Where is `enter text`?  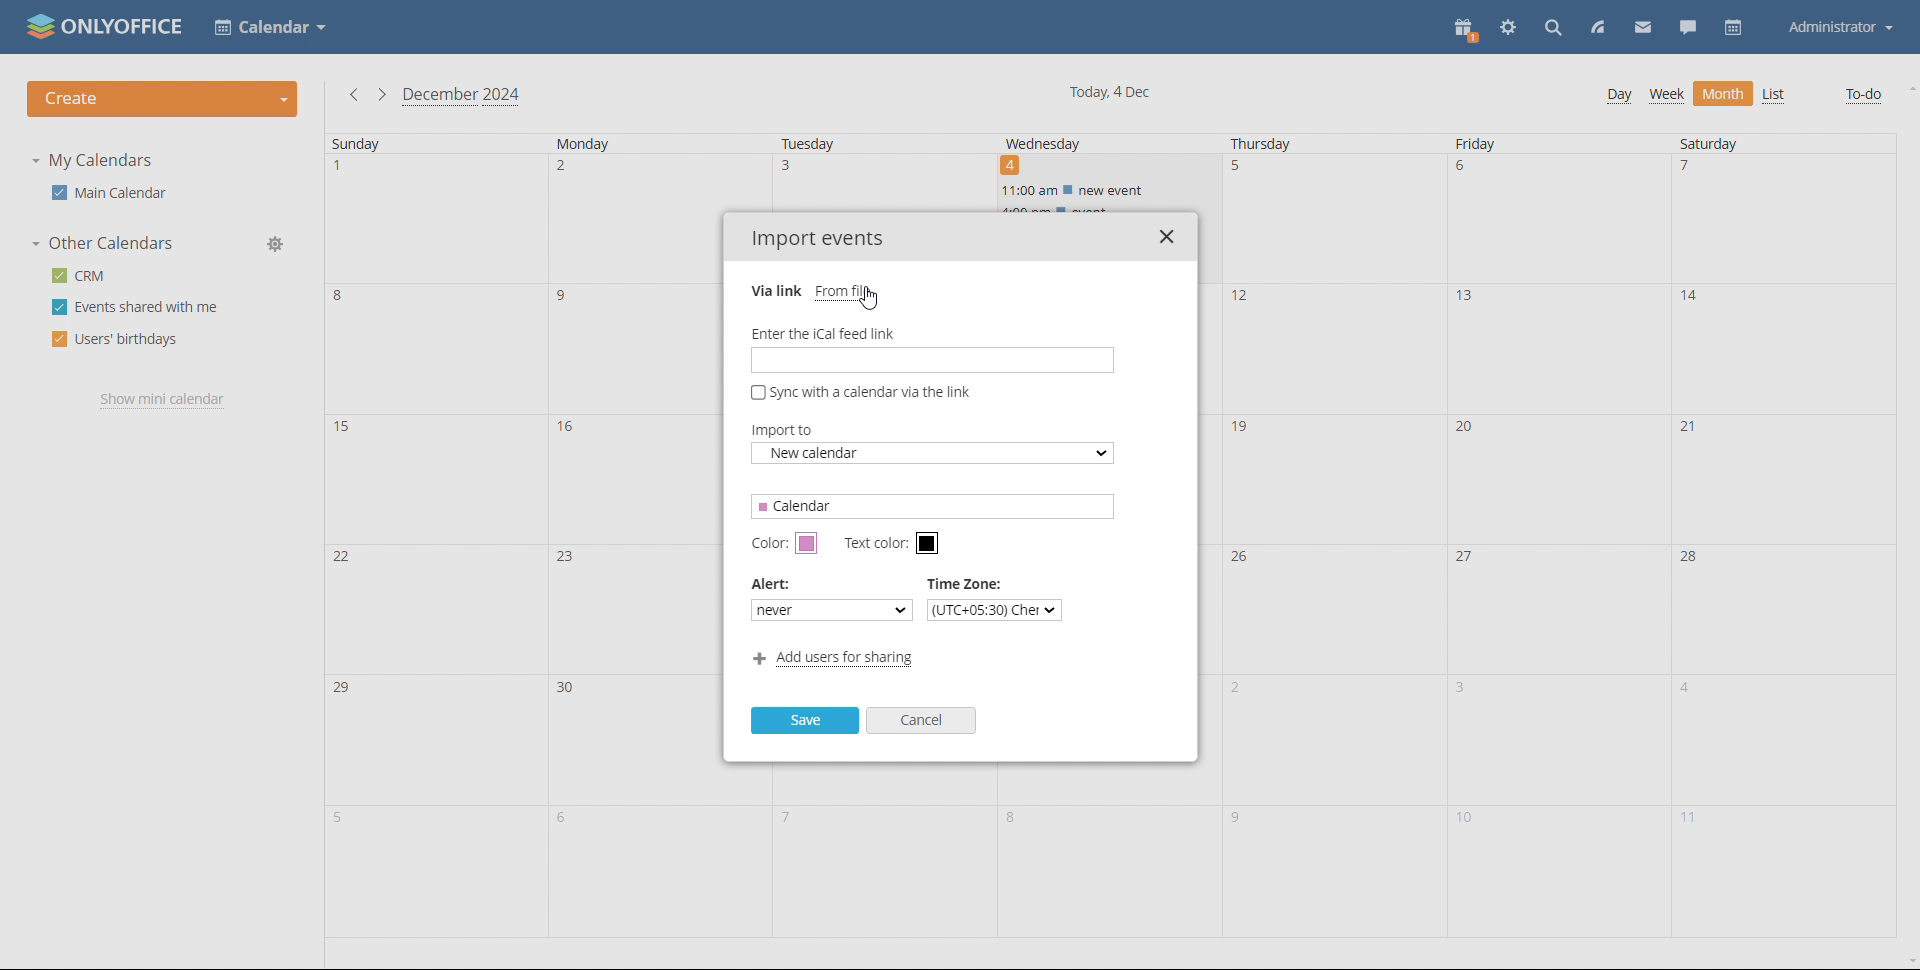
enter text is located at coordinates (931, 359).